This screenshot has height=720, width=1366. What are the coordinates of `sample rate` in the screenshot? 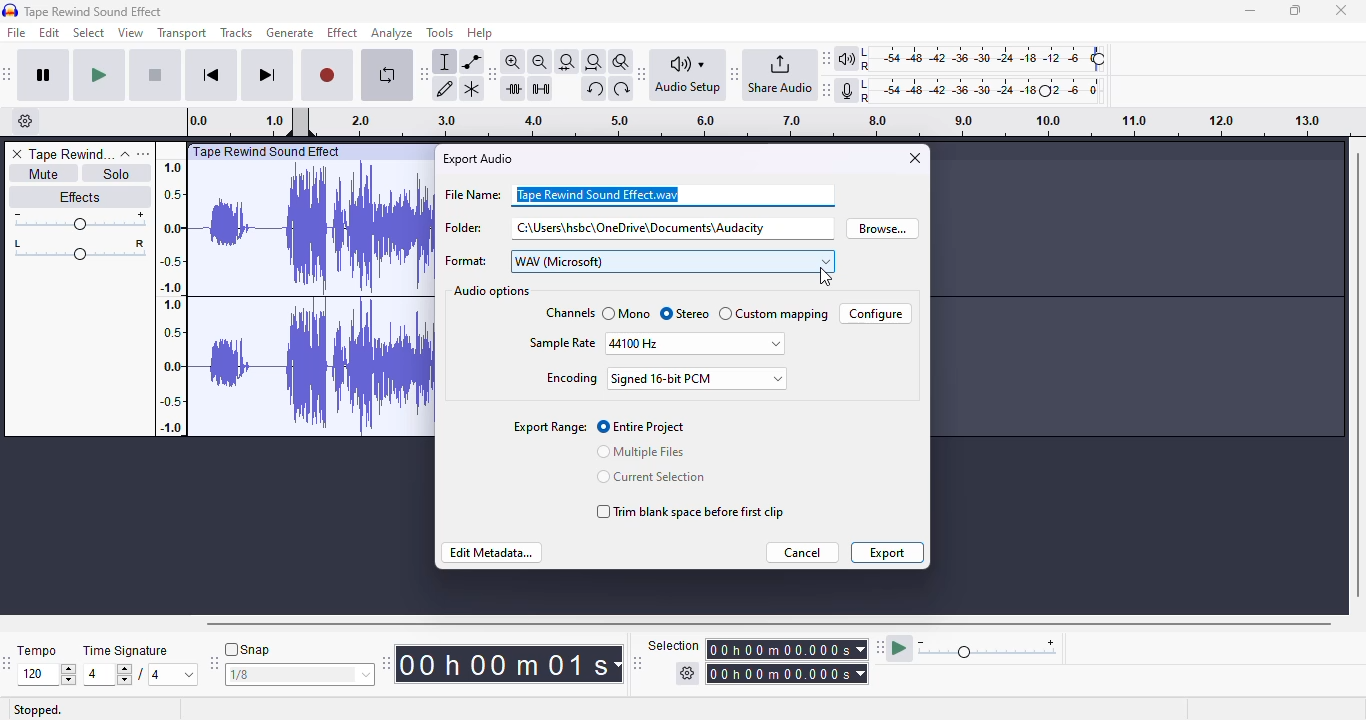 It's located at (658, 343).